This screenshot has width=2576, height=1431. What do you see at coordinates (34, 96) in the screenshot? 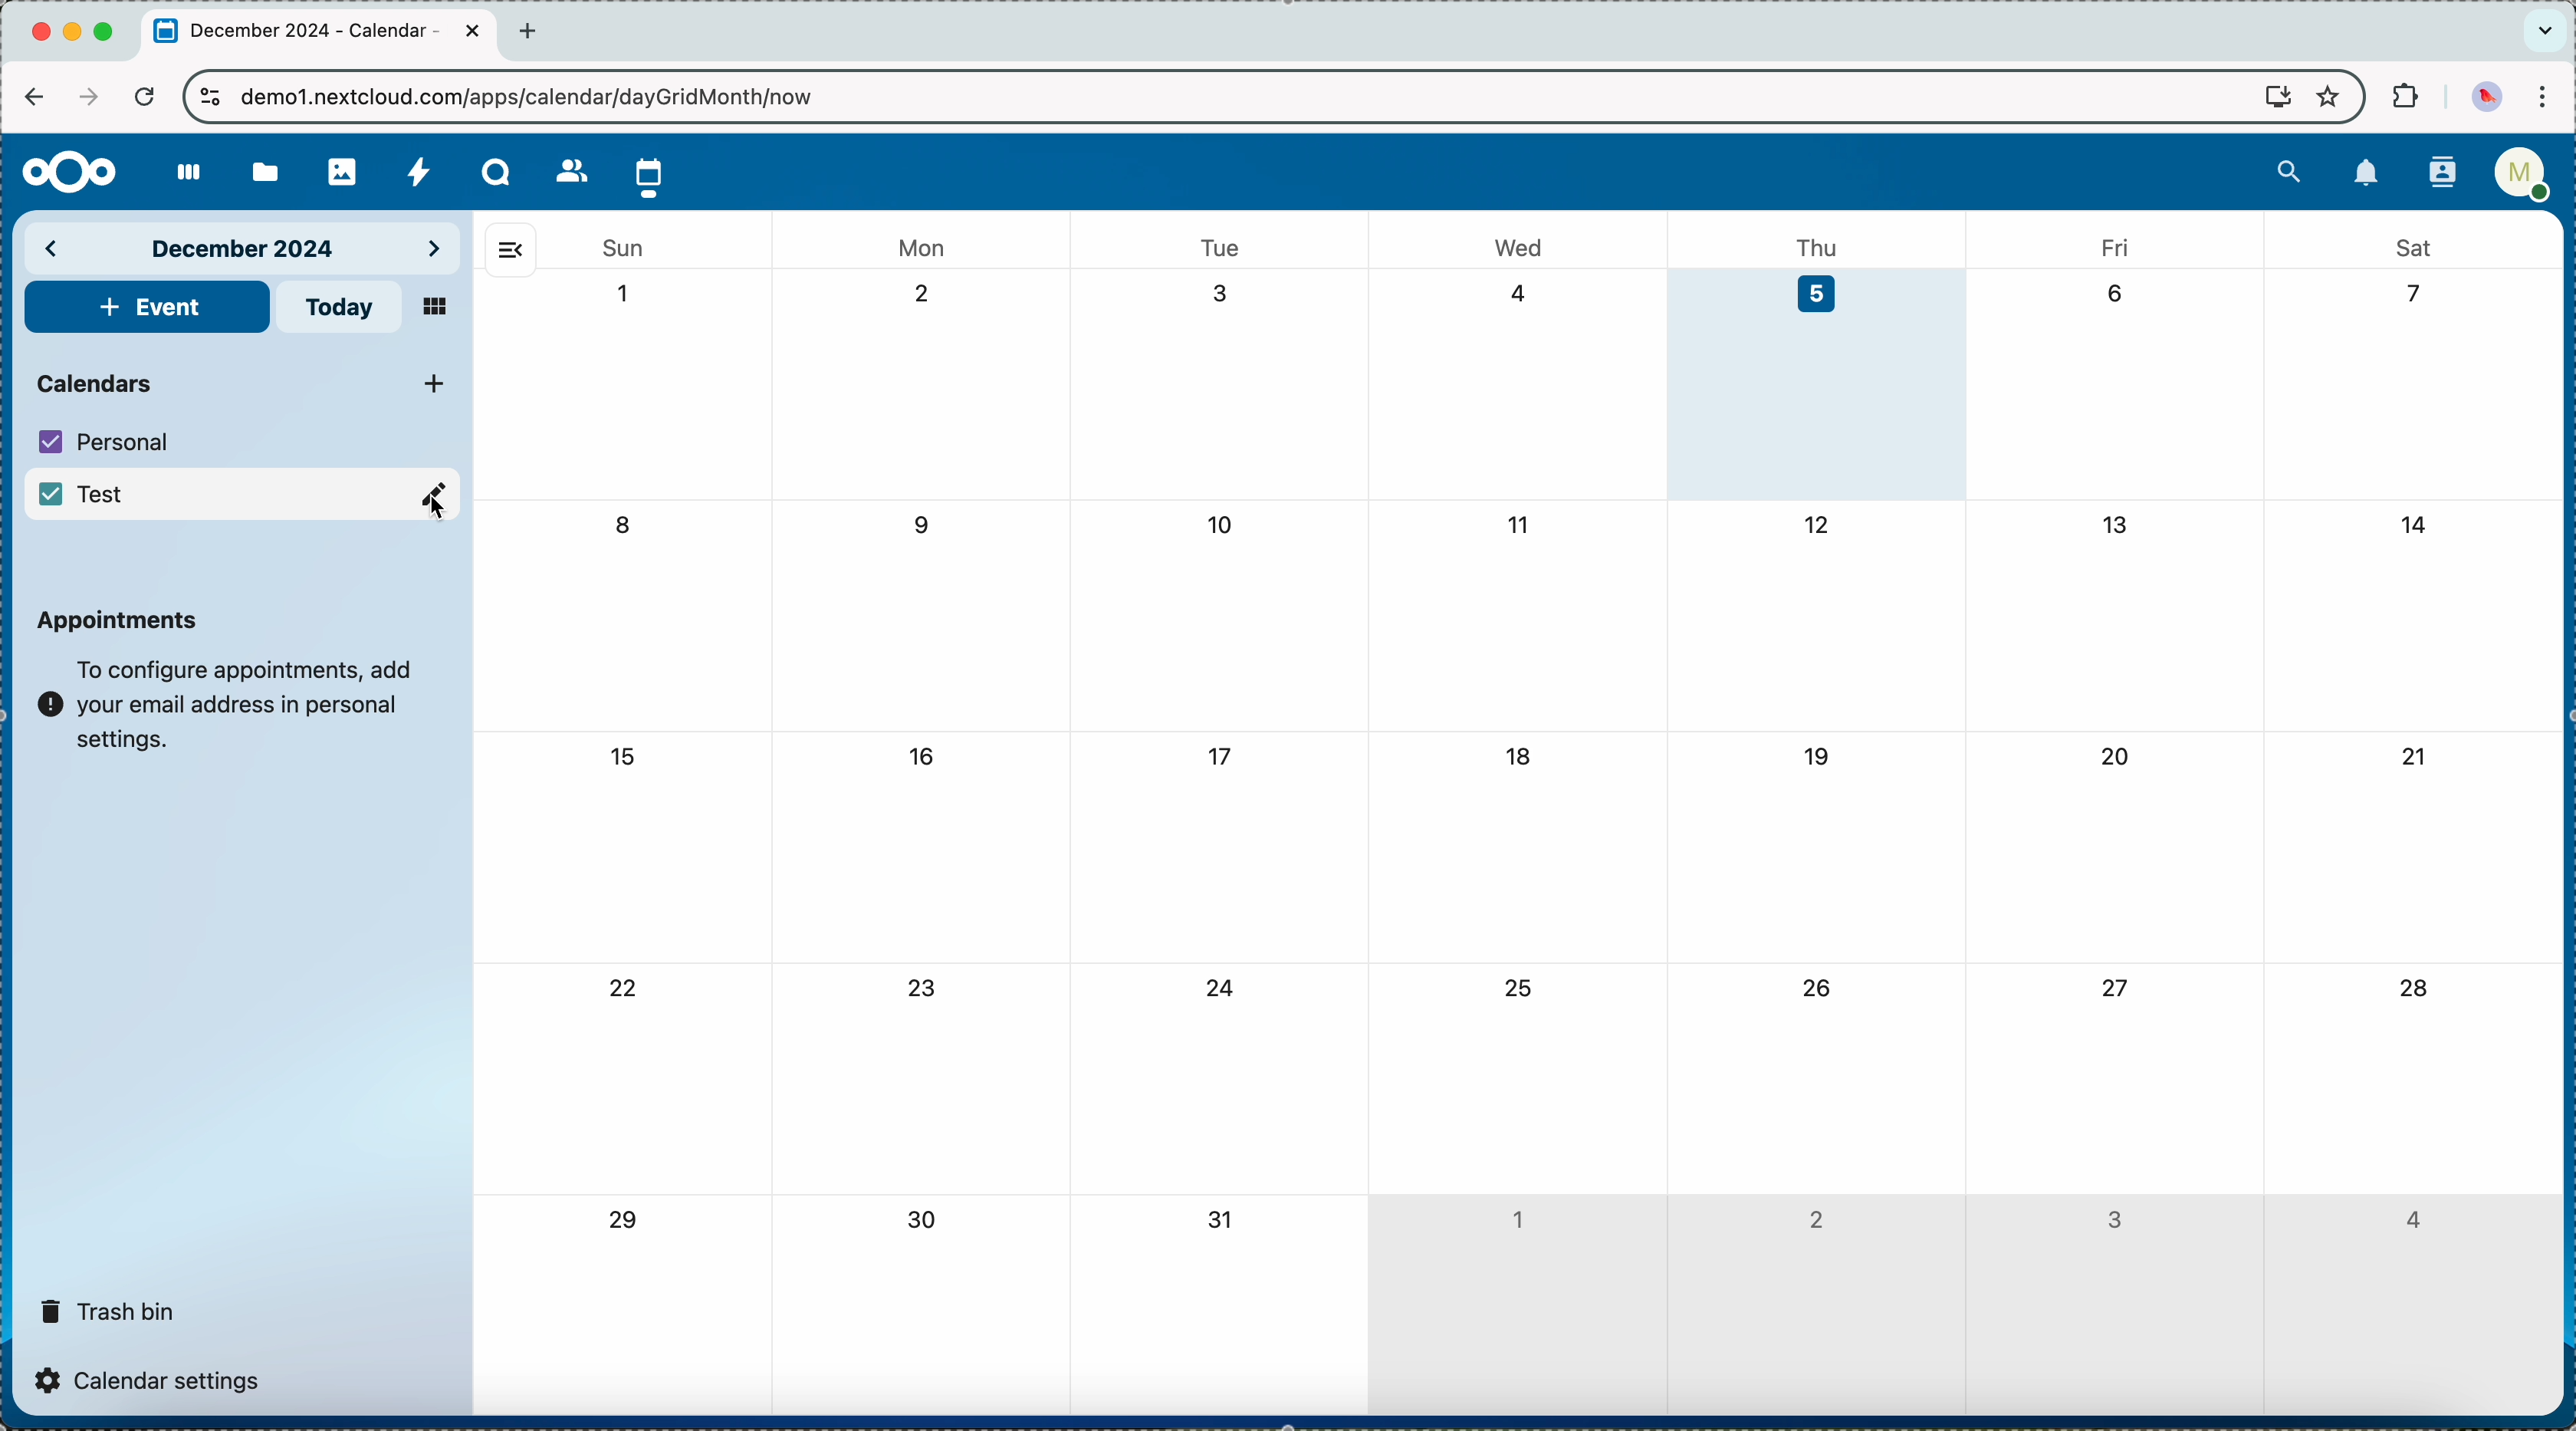
I see `navigate back` at bounding box center [34, 96].